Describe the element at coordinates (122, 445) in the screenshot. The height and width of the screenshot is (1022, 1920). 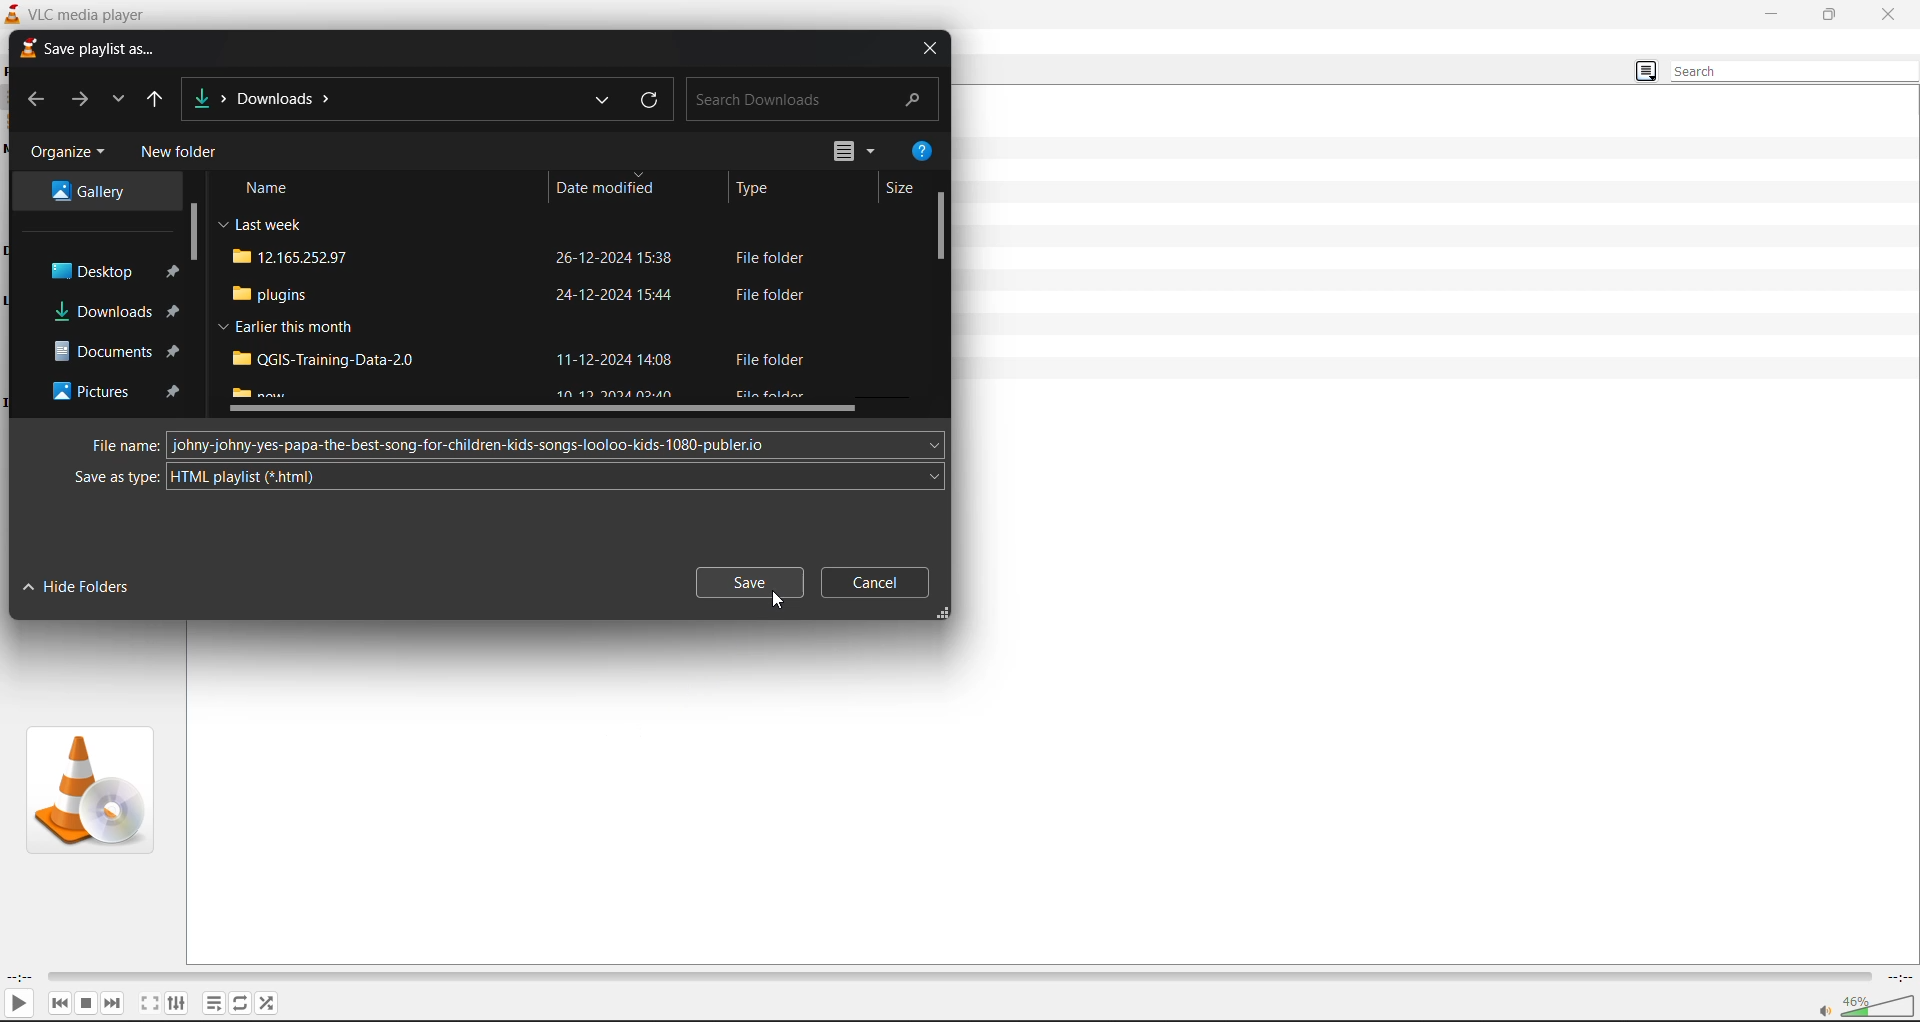
I see `file name` at that location.